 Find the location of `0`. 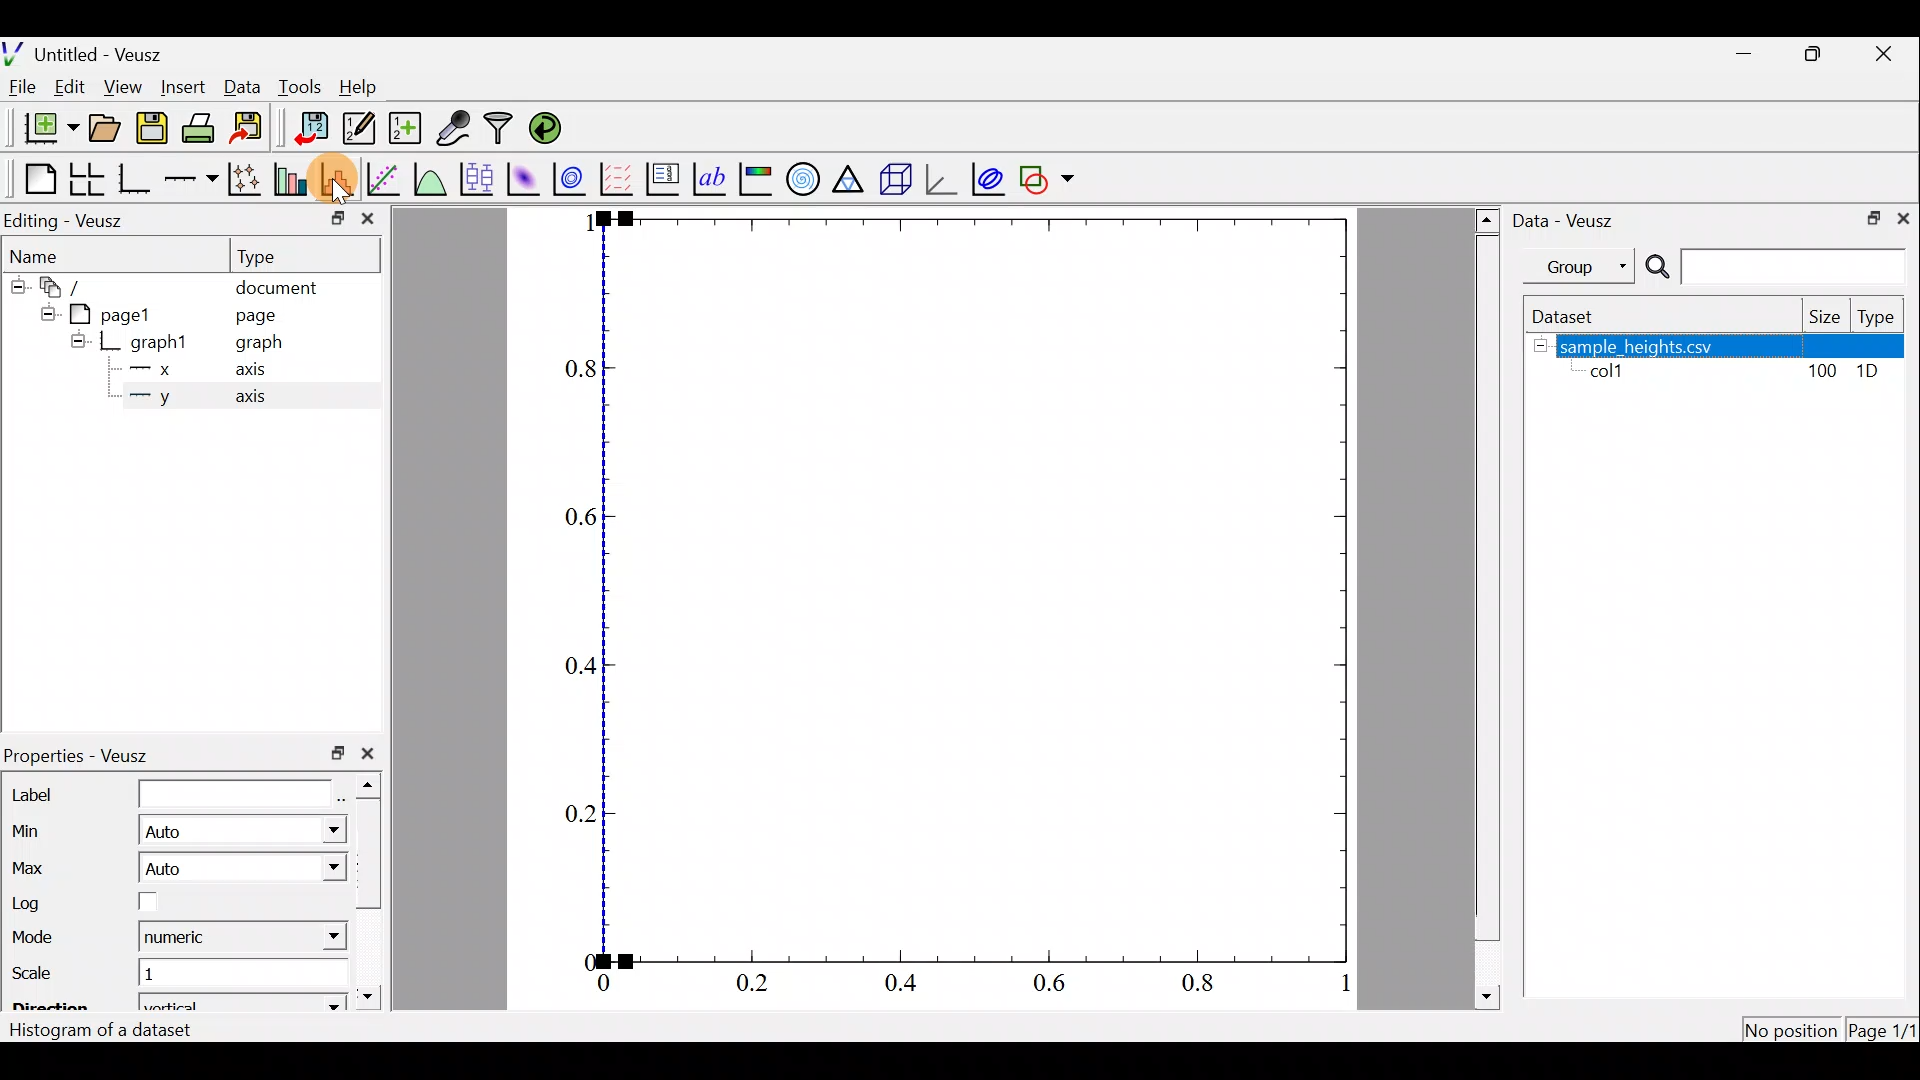

0 is located at coordinates (580, 958).